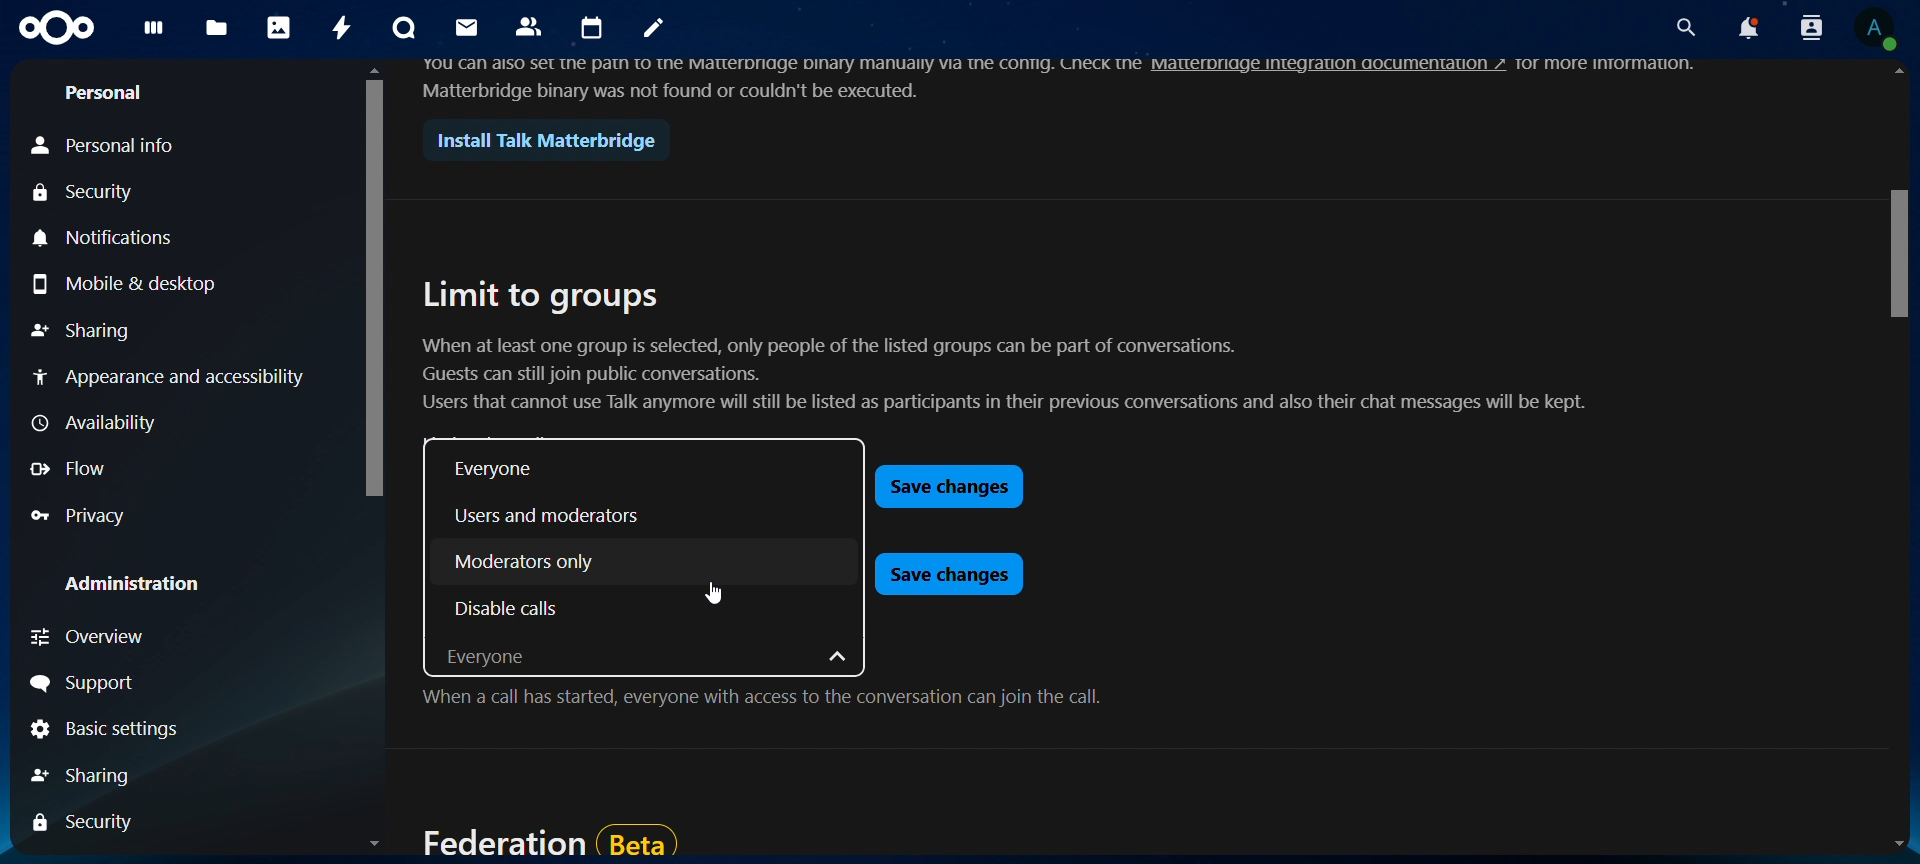 The width and height of the screenshot is (1920, 864). I want to click on dashboard, so click(152, 32).